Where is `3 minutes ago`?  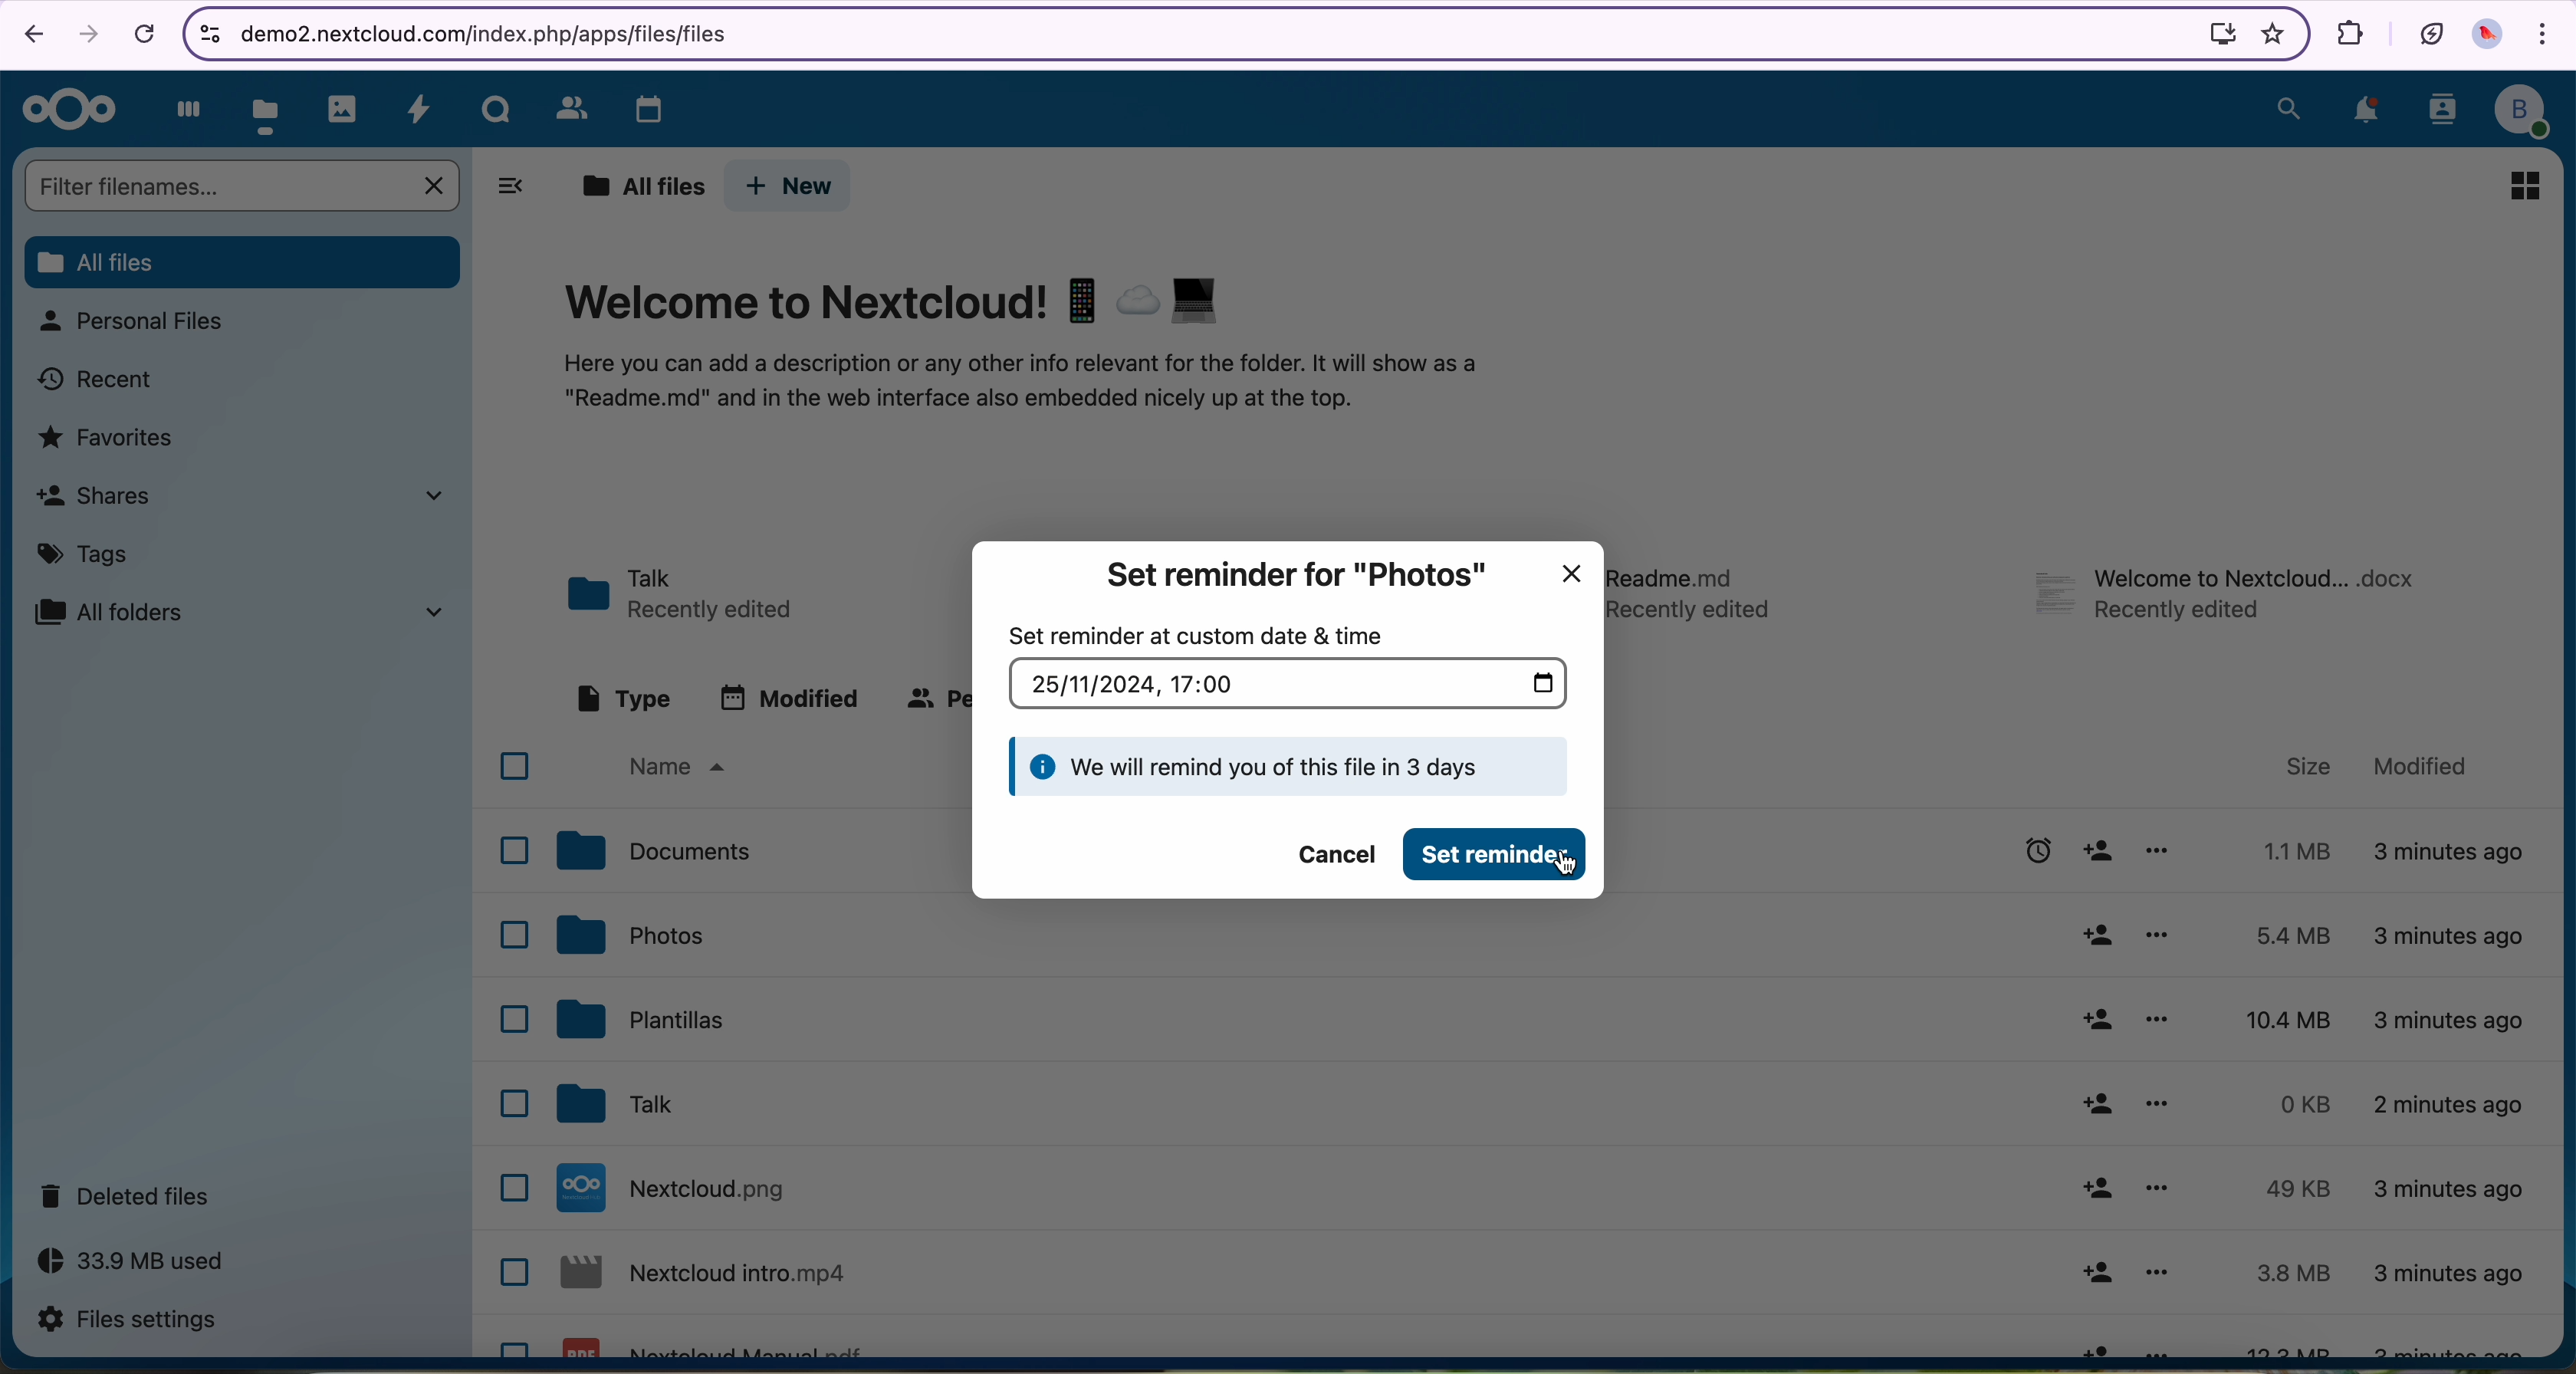
3 minutes ago is located at coordinates (2444, 1346).